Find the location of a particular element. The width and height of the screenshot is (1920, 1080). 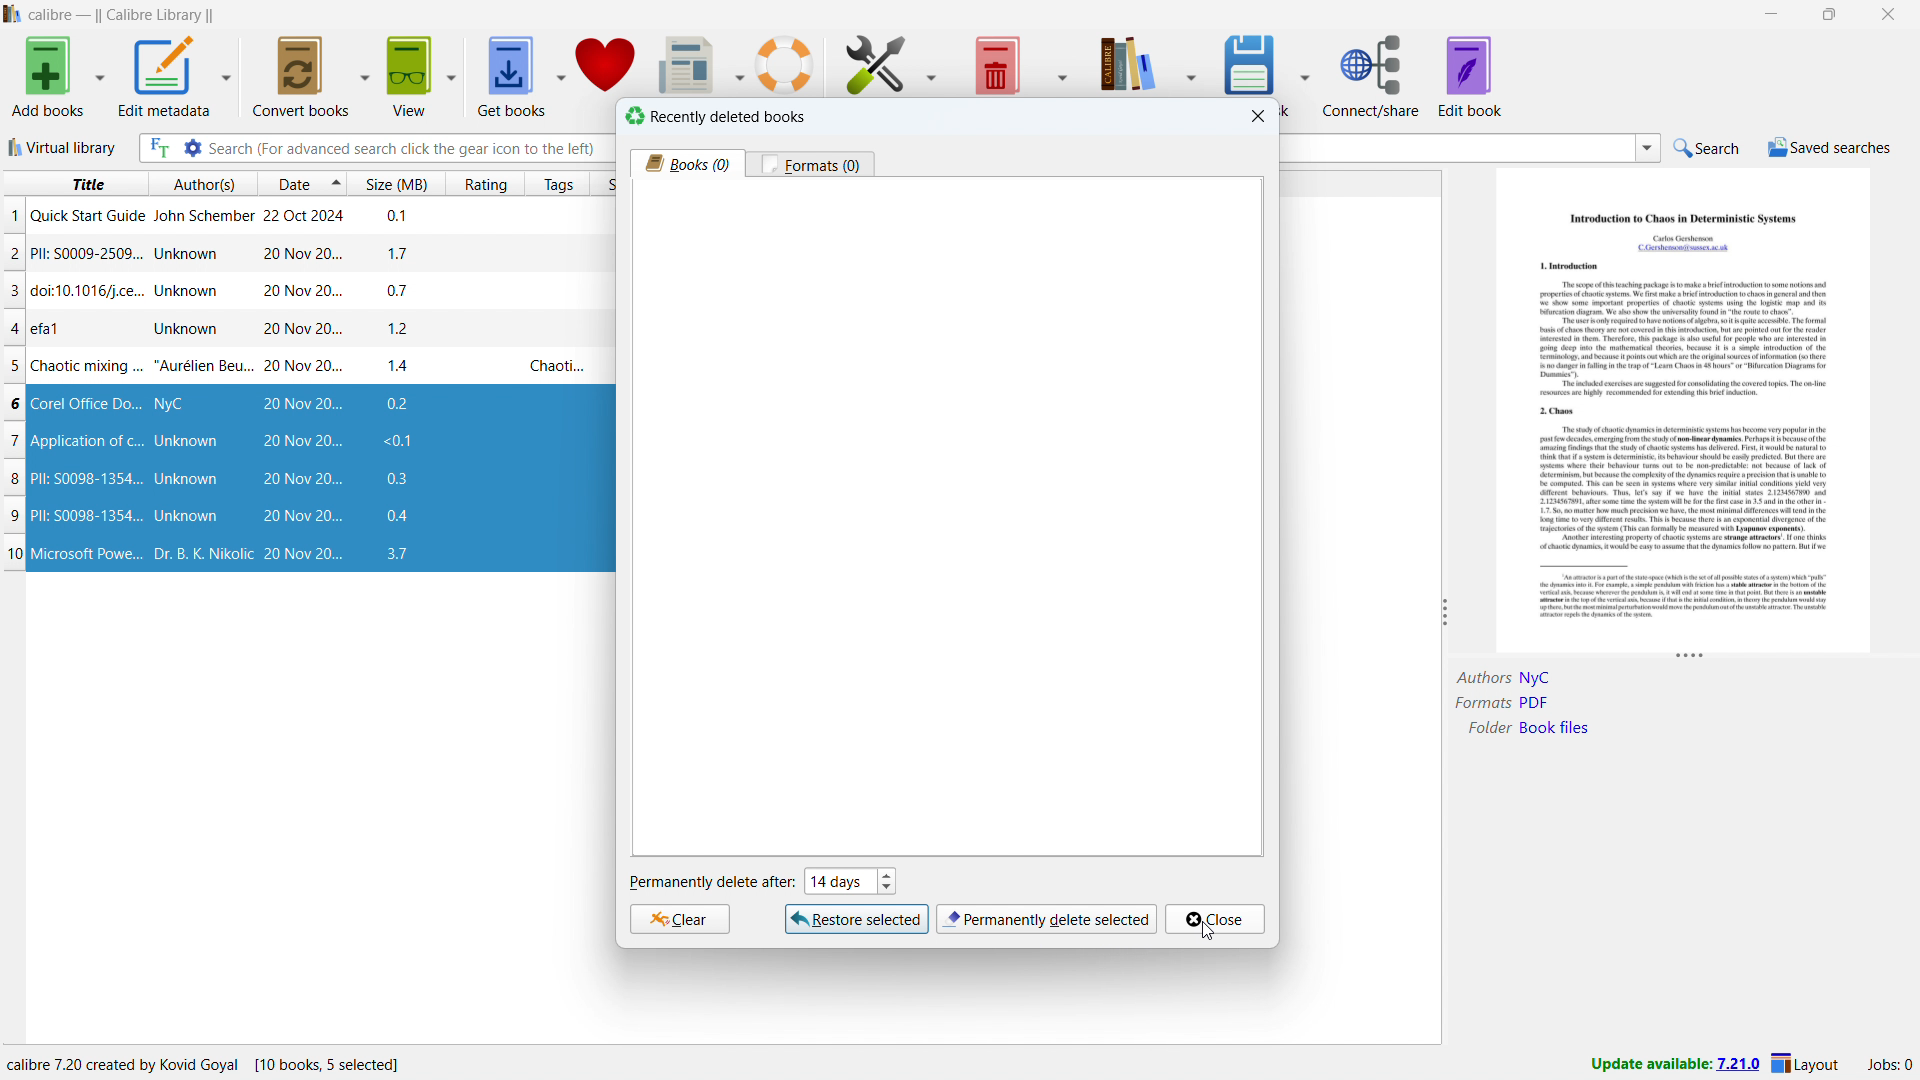

sort by title is located at coordinates (69, 183).